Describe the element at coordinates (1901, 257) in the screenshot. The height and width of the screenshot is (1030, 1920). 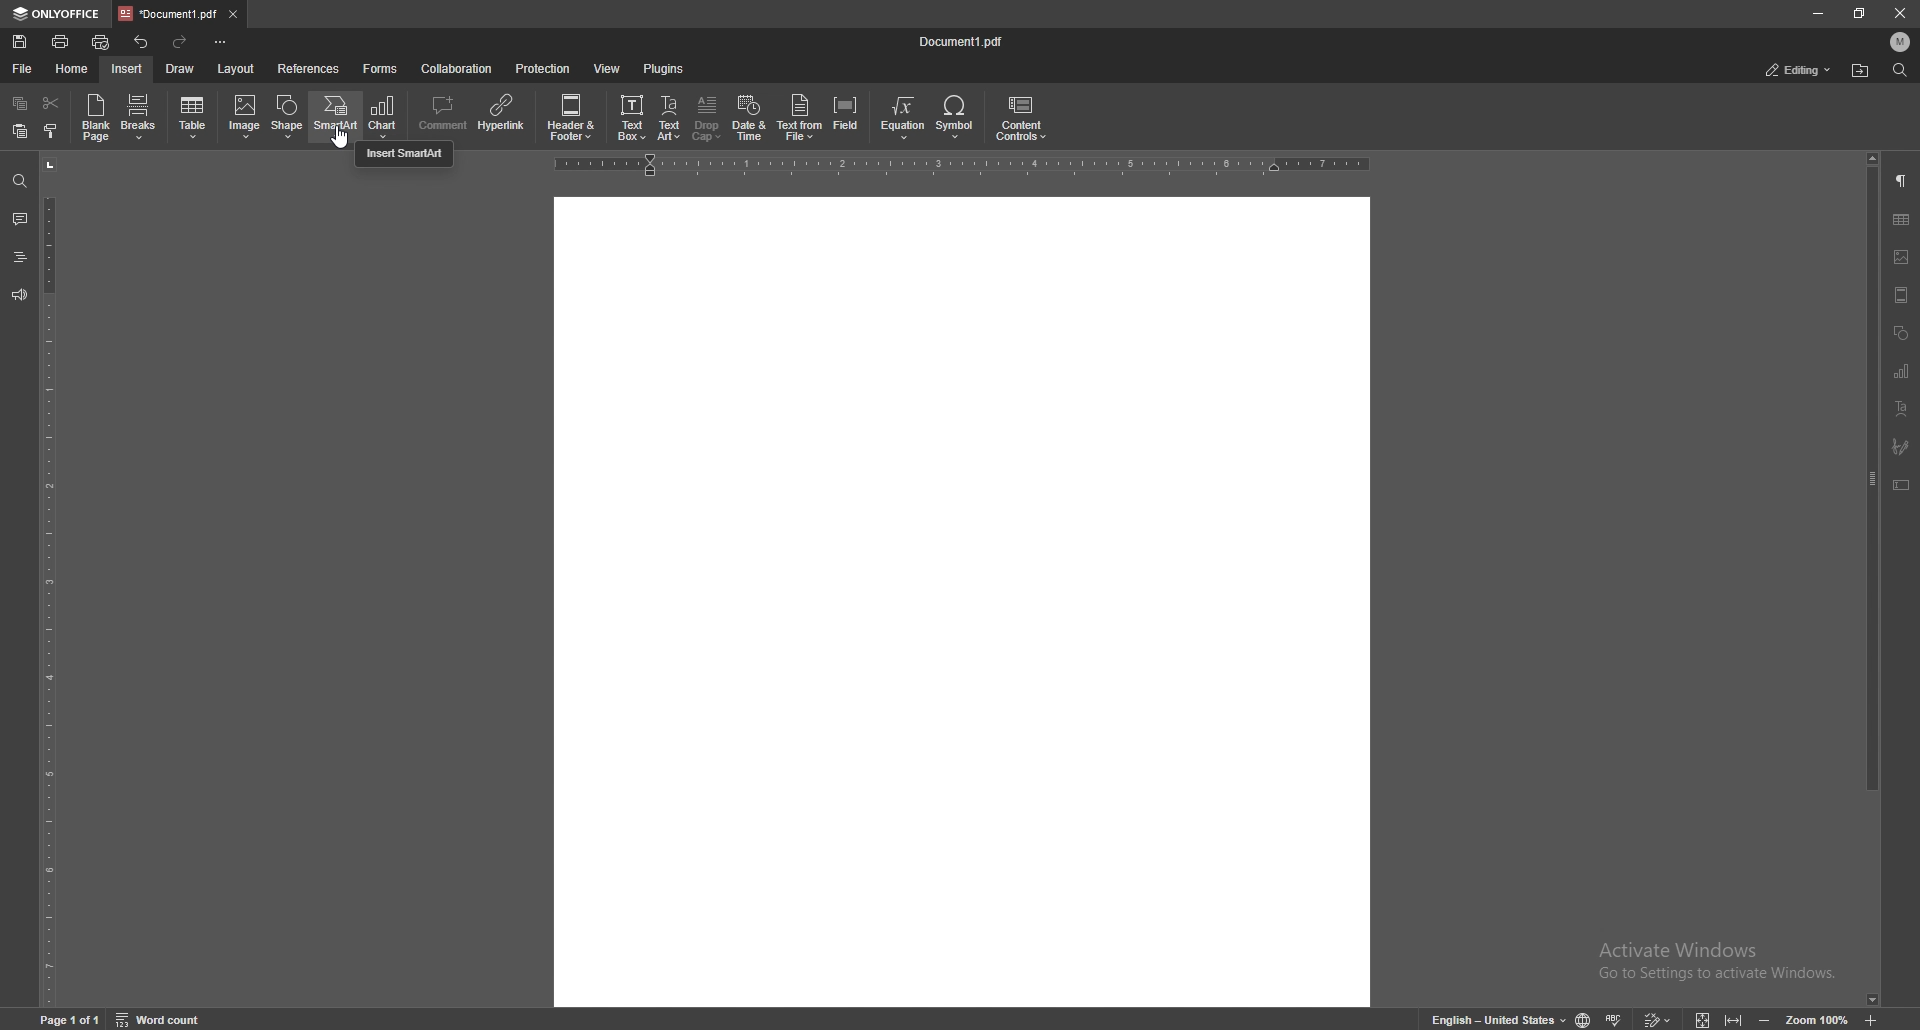
I see `image` at that location.